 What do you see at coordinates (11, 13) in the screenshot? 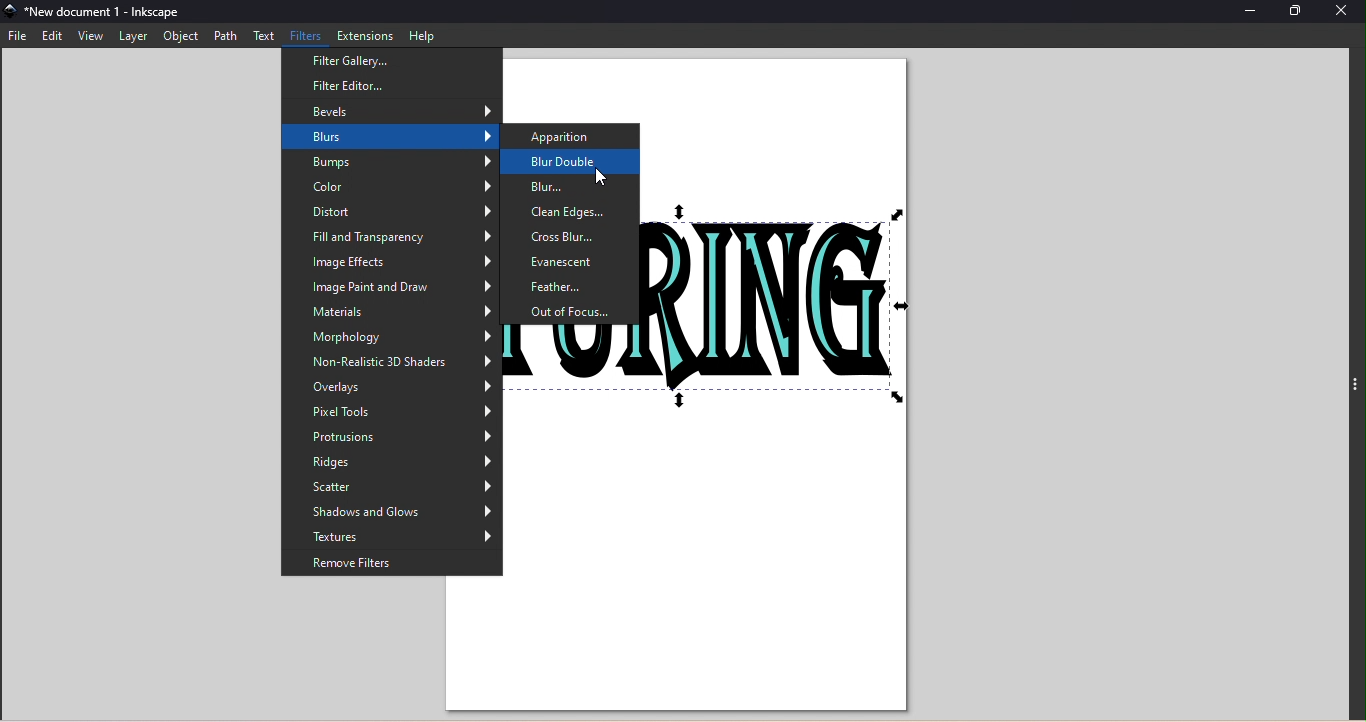
I see `app icon` at bounding box center [11, 13].